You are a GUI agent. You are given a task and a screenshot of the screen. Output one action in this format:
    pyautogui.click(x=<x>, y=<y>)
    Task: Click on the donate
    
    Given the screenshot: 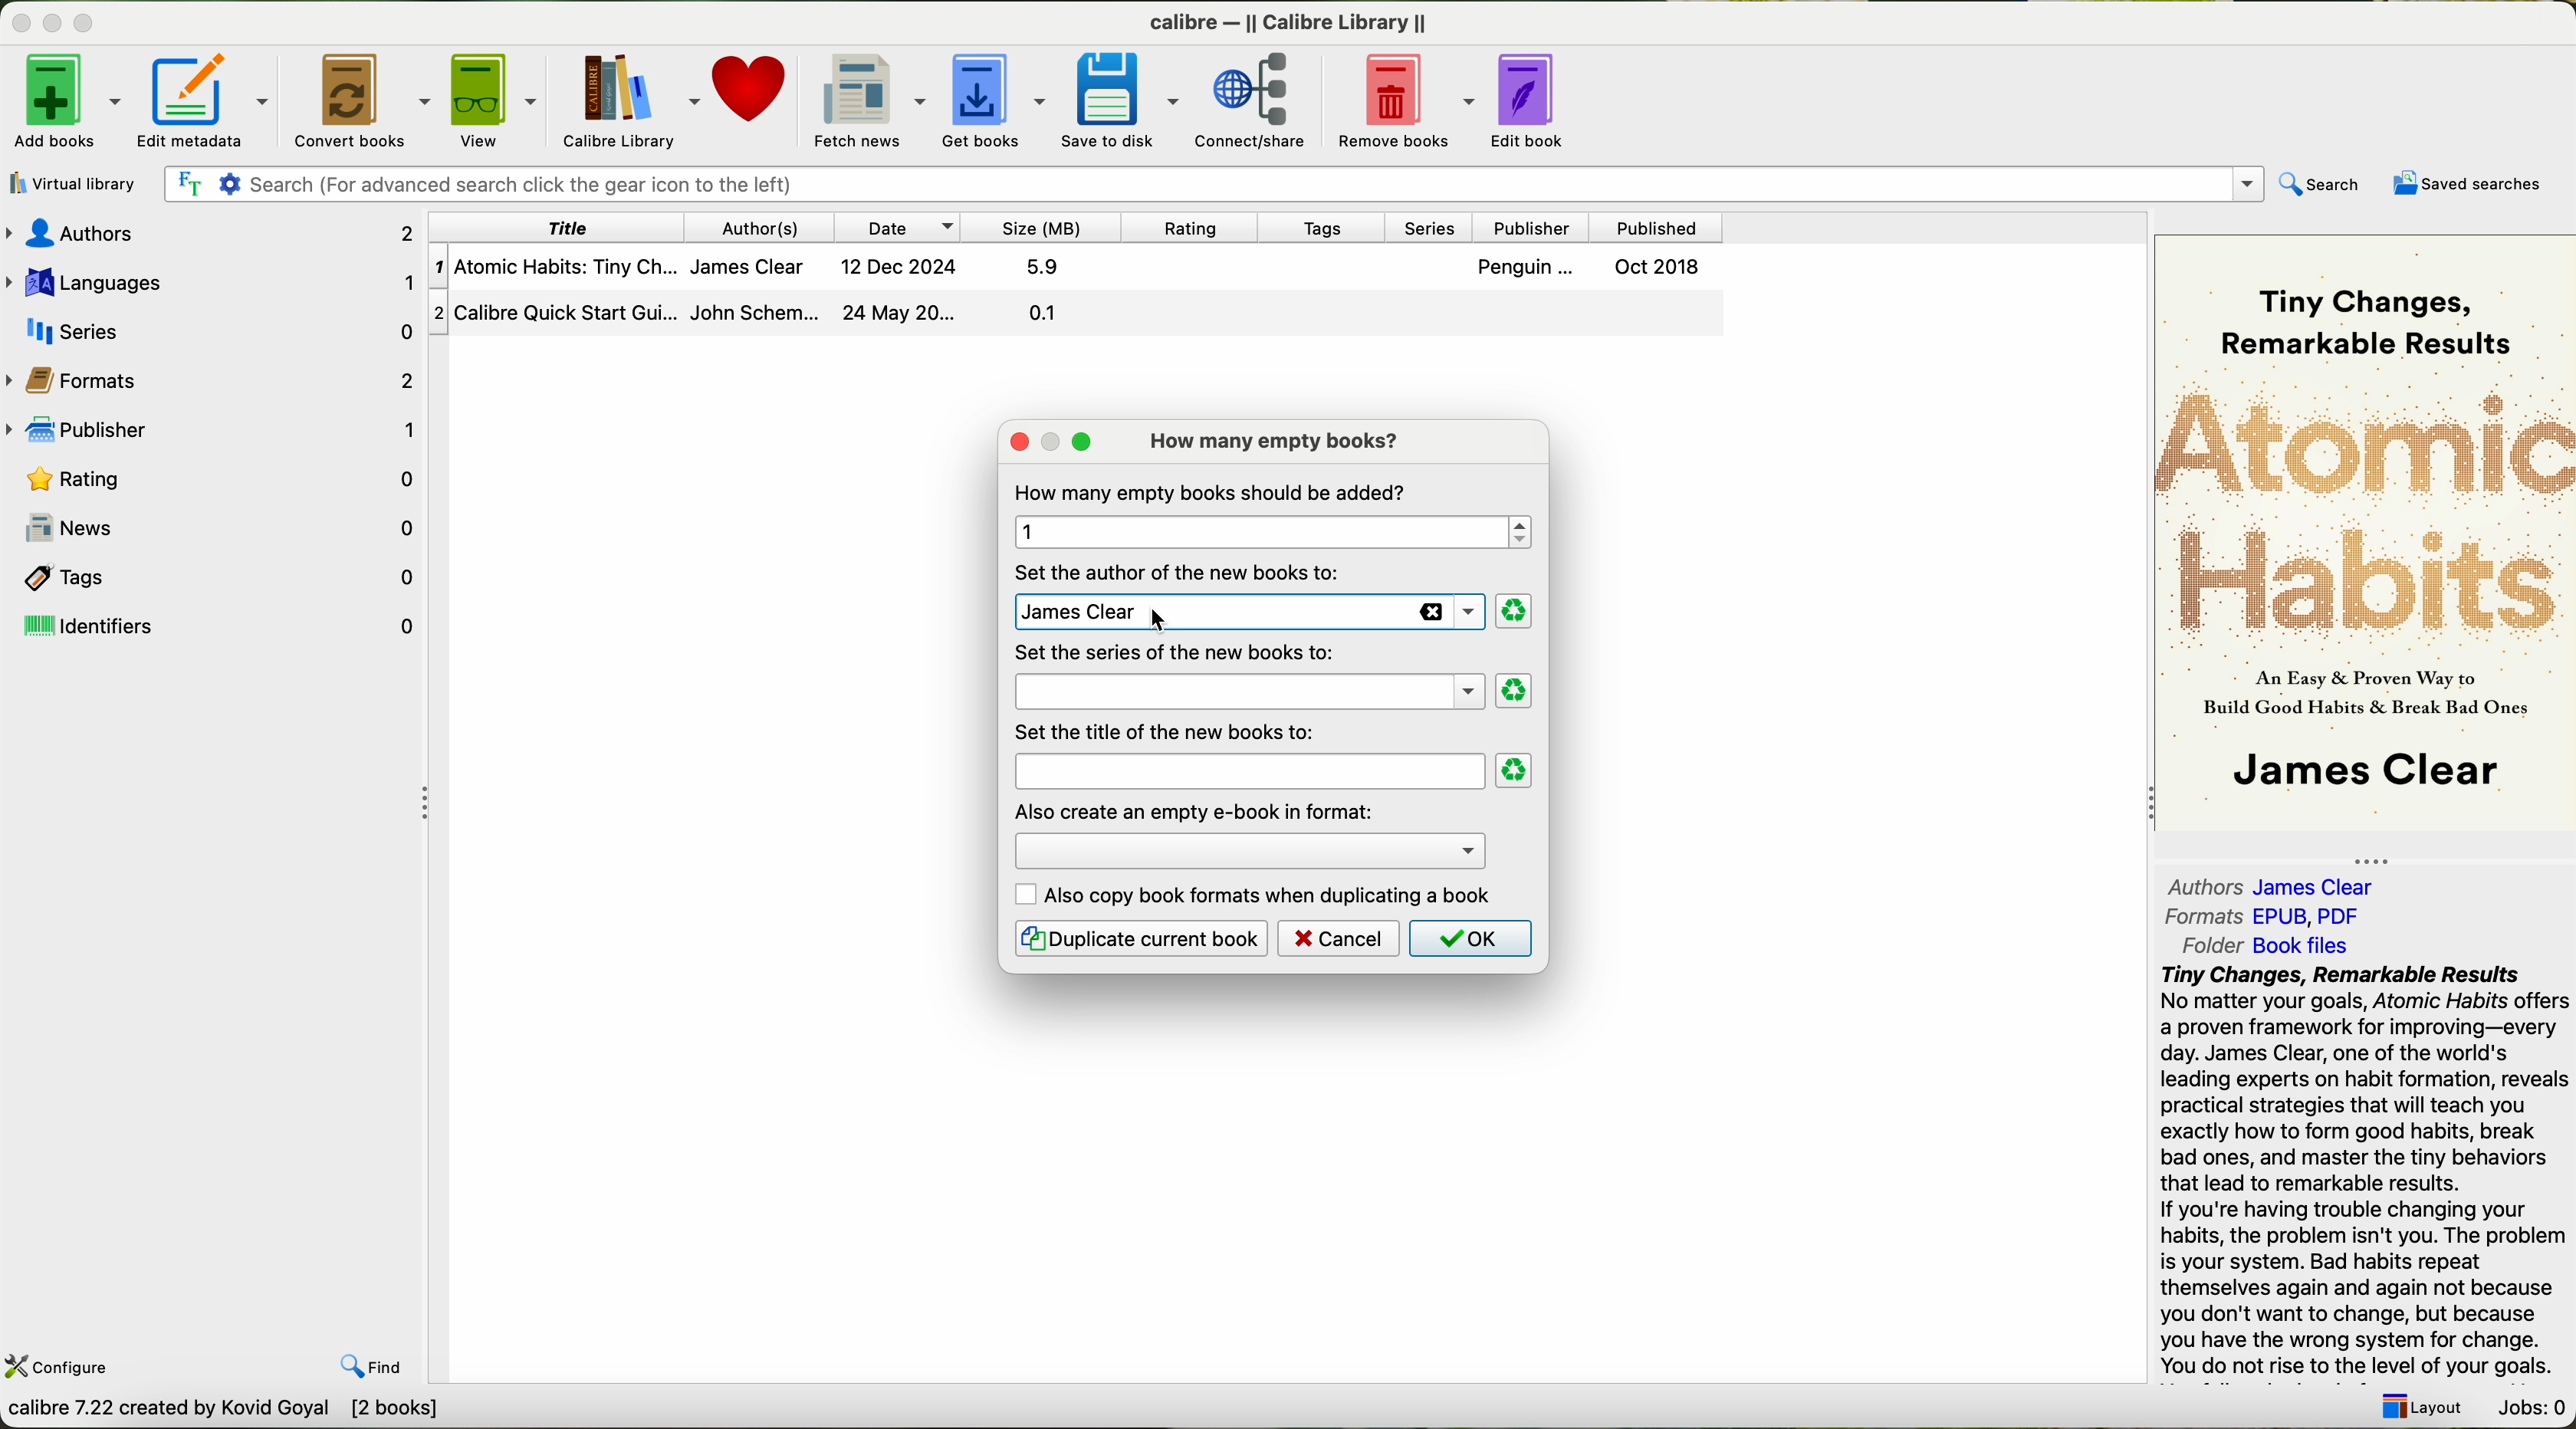 What is the action you would take?
    pyautogui.click(x=748, y=91)
    